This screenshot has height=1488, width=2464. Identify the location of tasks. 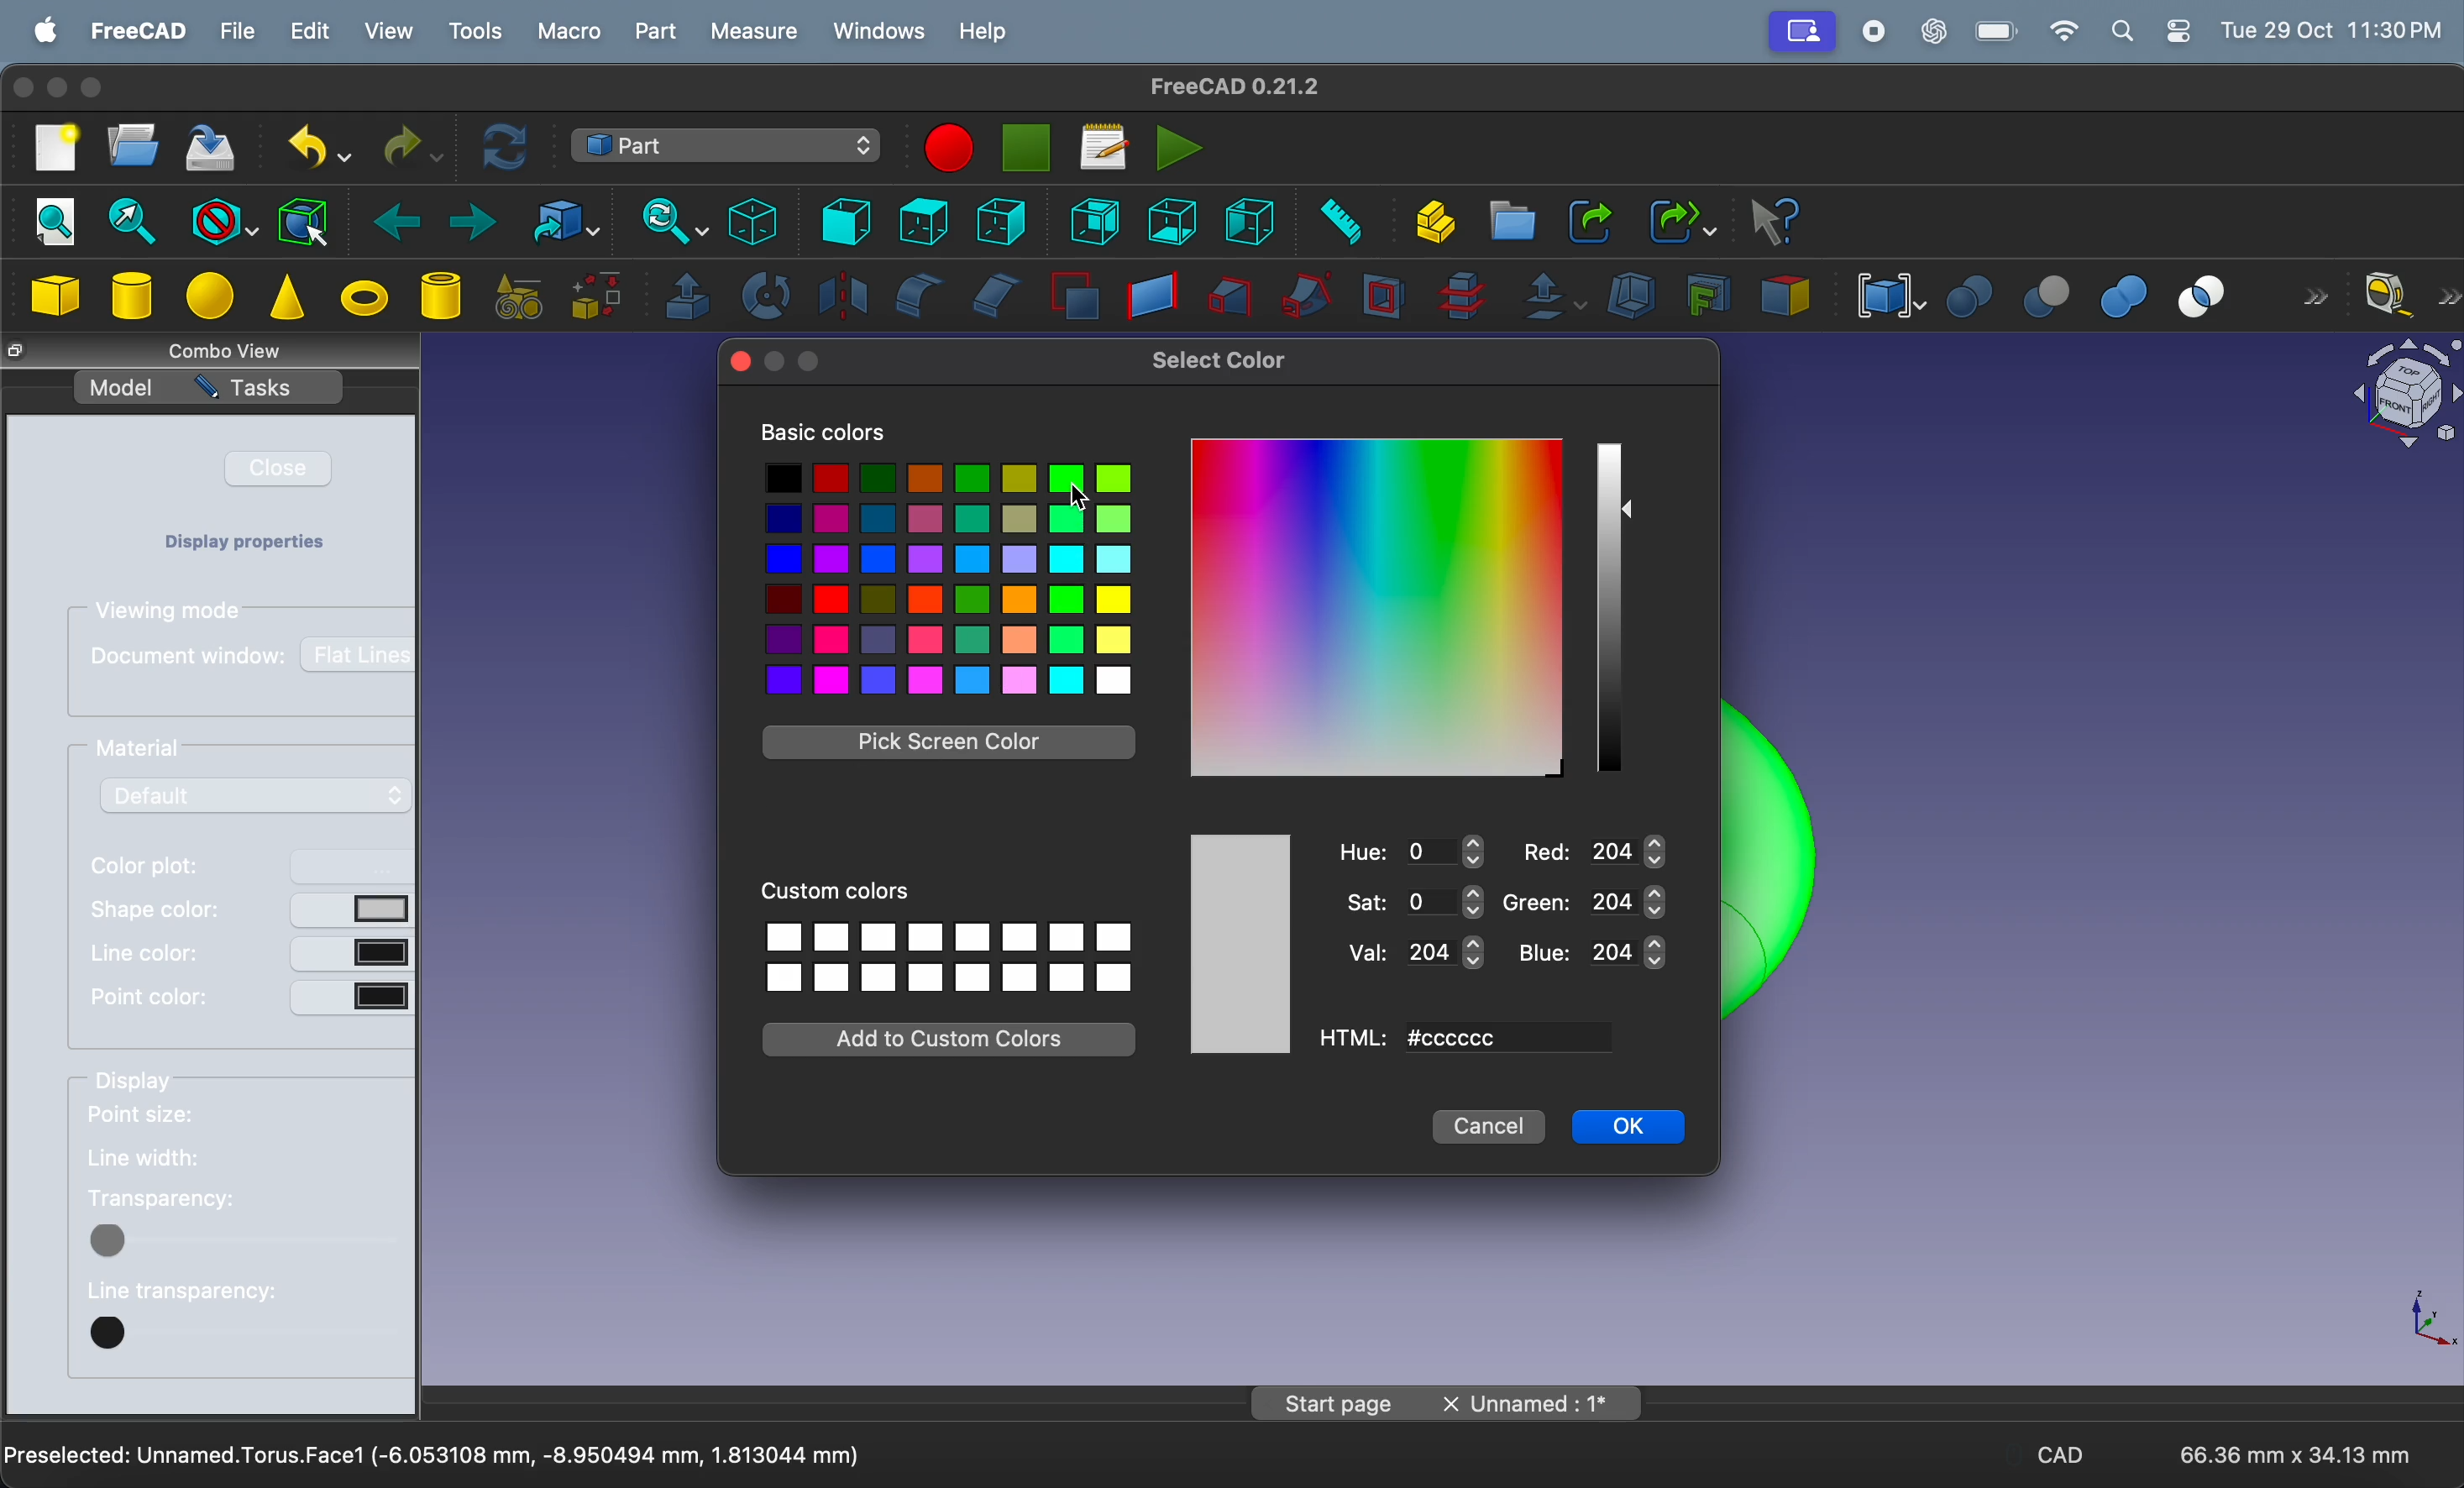
(258, 389).